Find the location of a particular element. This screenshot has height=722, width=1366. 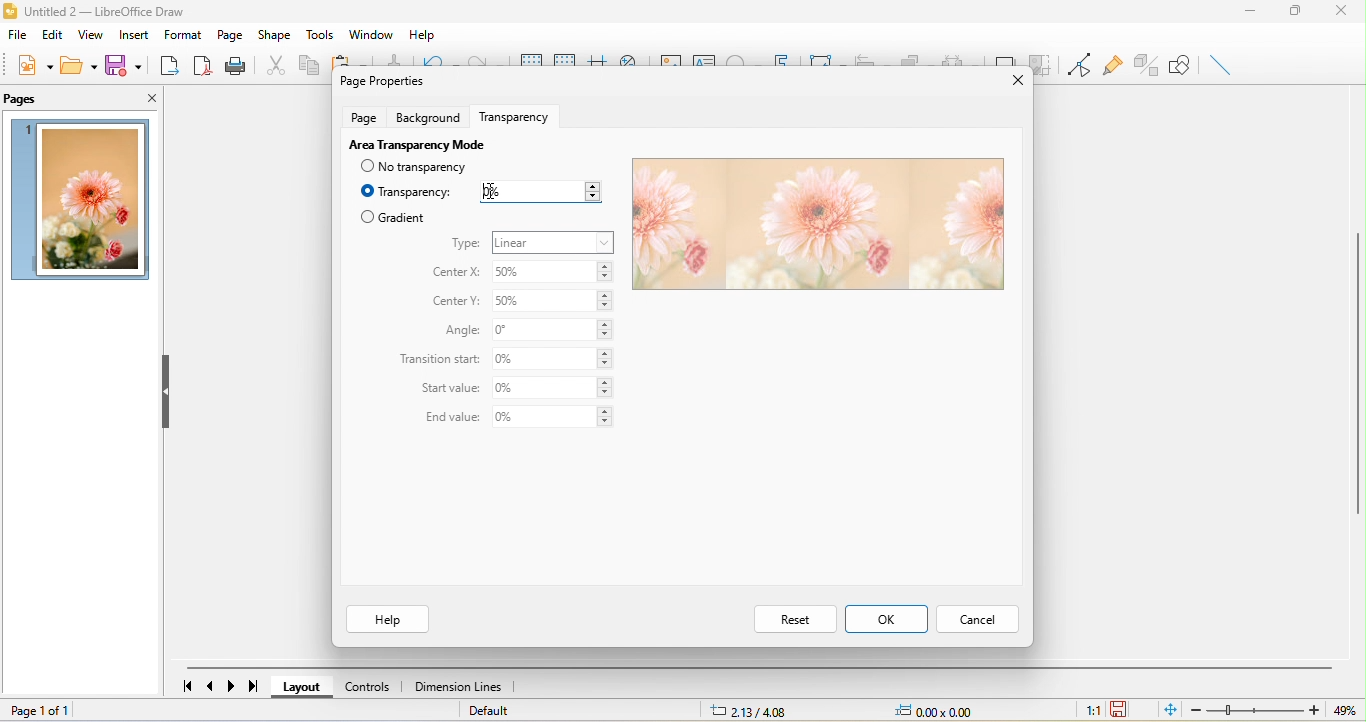

controls is located at coordinates (372, 687).